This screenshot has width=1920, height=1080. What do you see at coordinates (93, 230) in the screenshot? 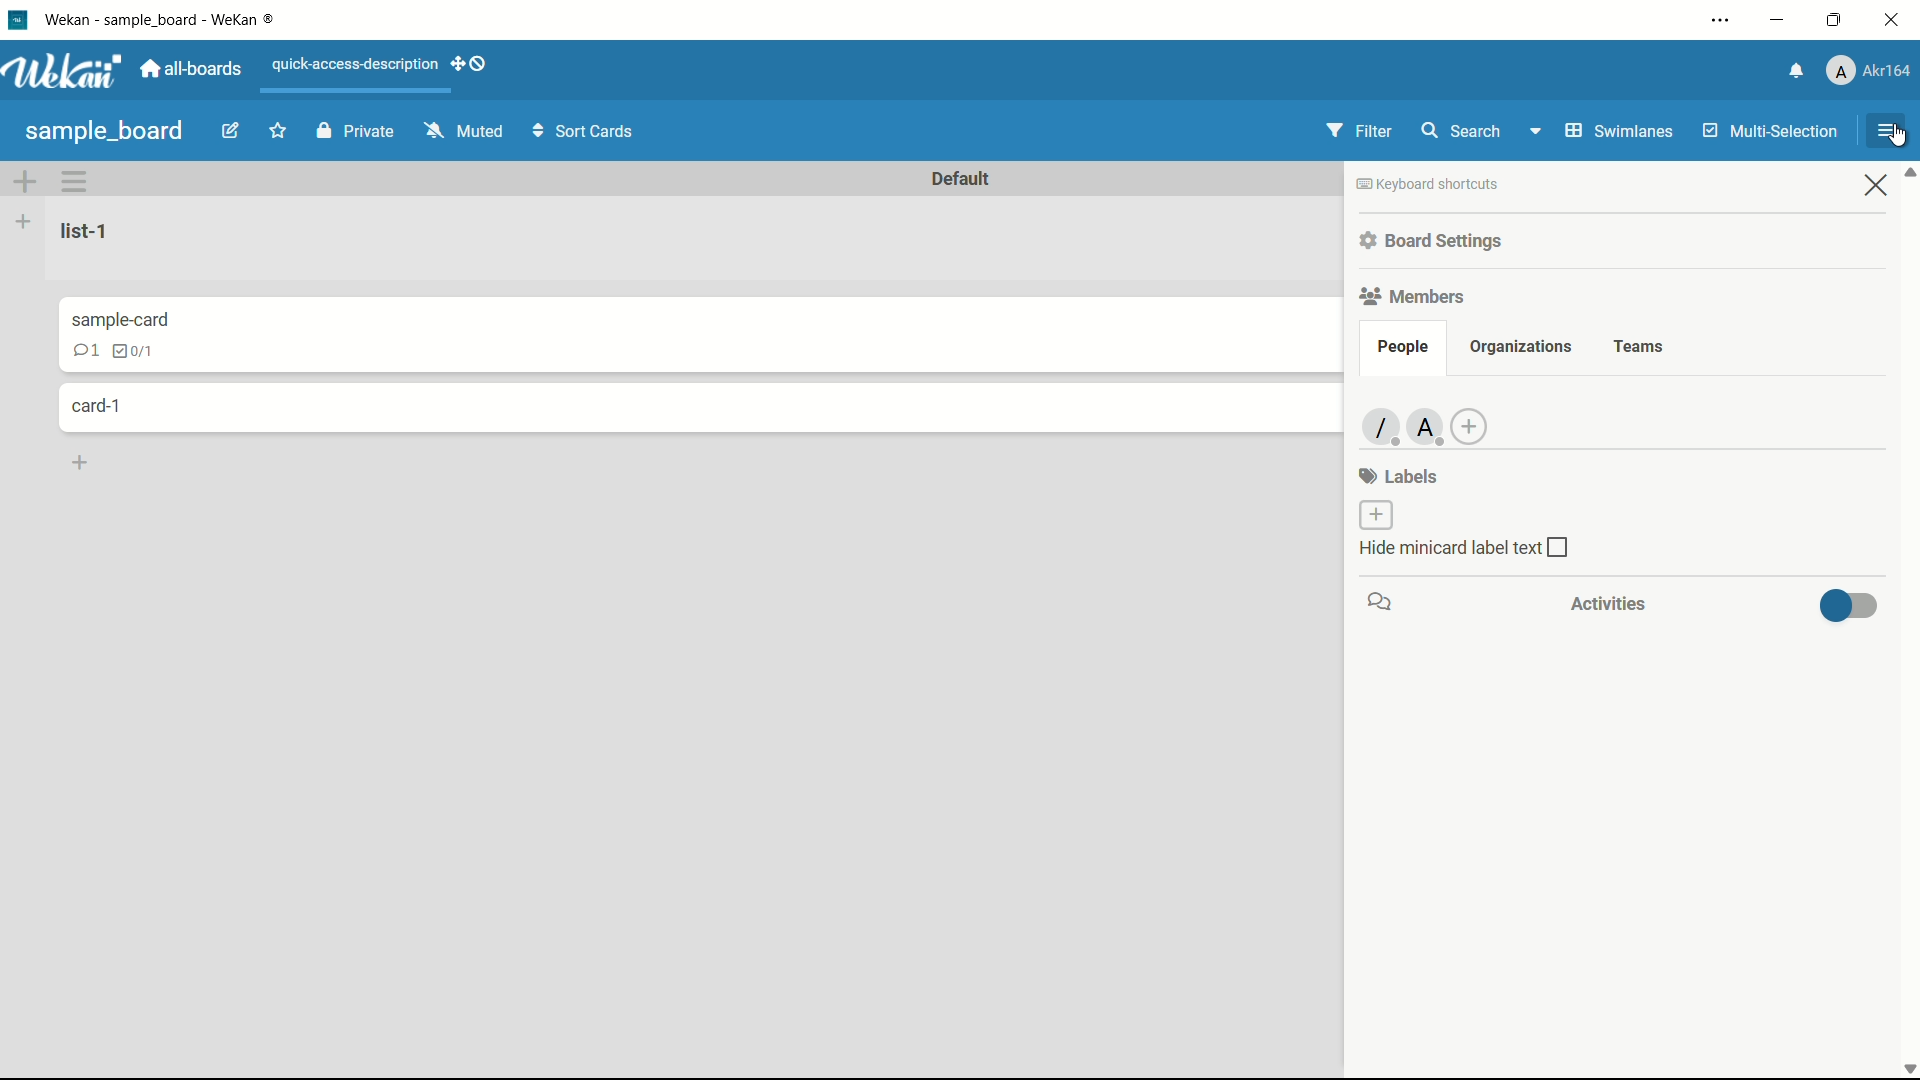
I see `list-1` at bounding box center [93, 230].